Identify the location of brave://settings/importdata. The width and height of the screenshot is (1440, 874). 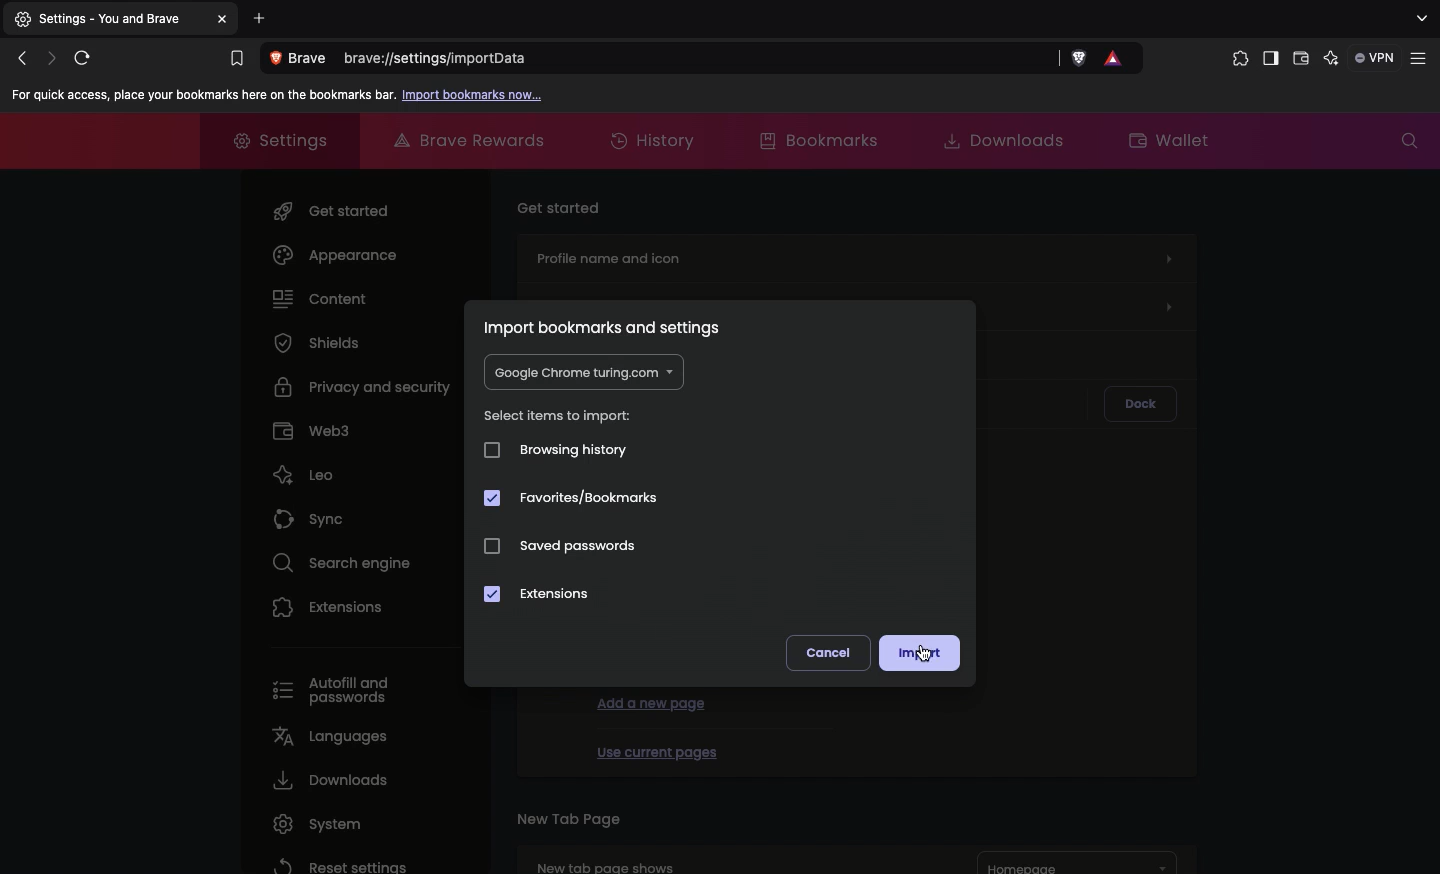
(701, 60).